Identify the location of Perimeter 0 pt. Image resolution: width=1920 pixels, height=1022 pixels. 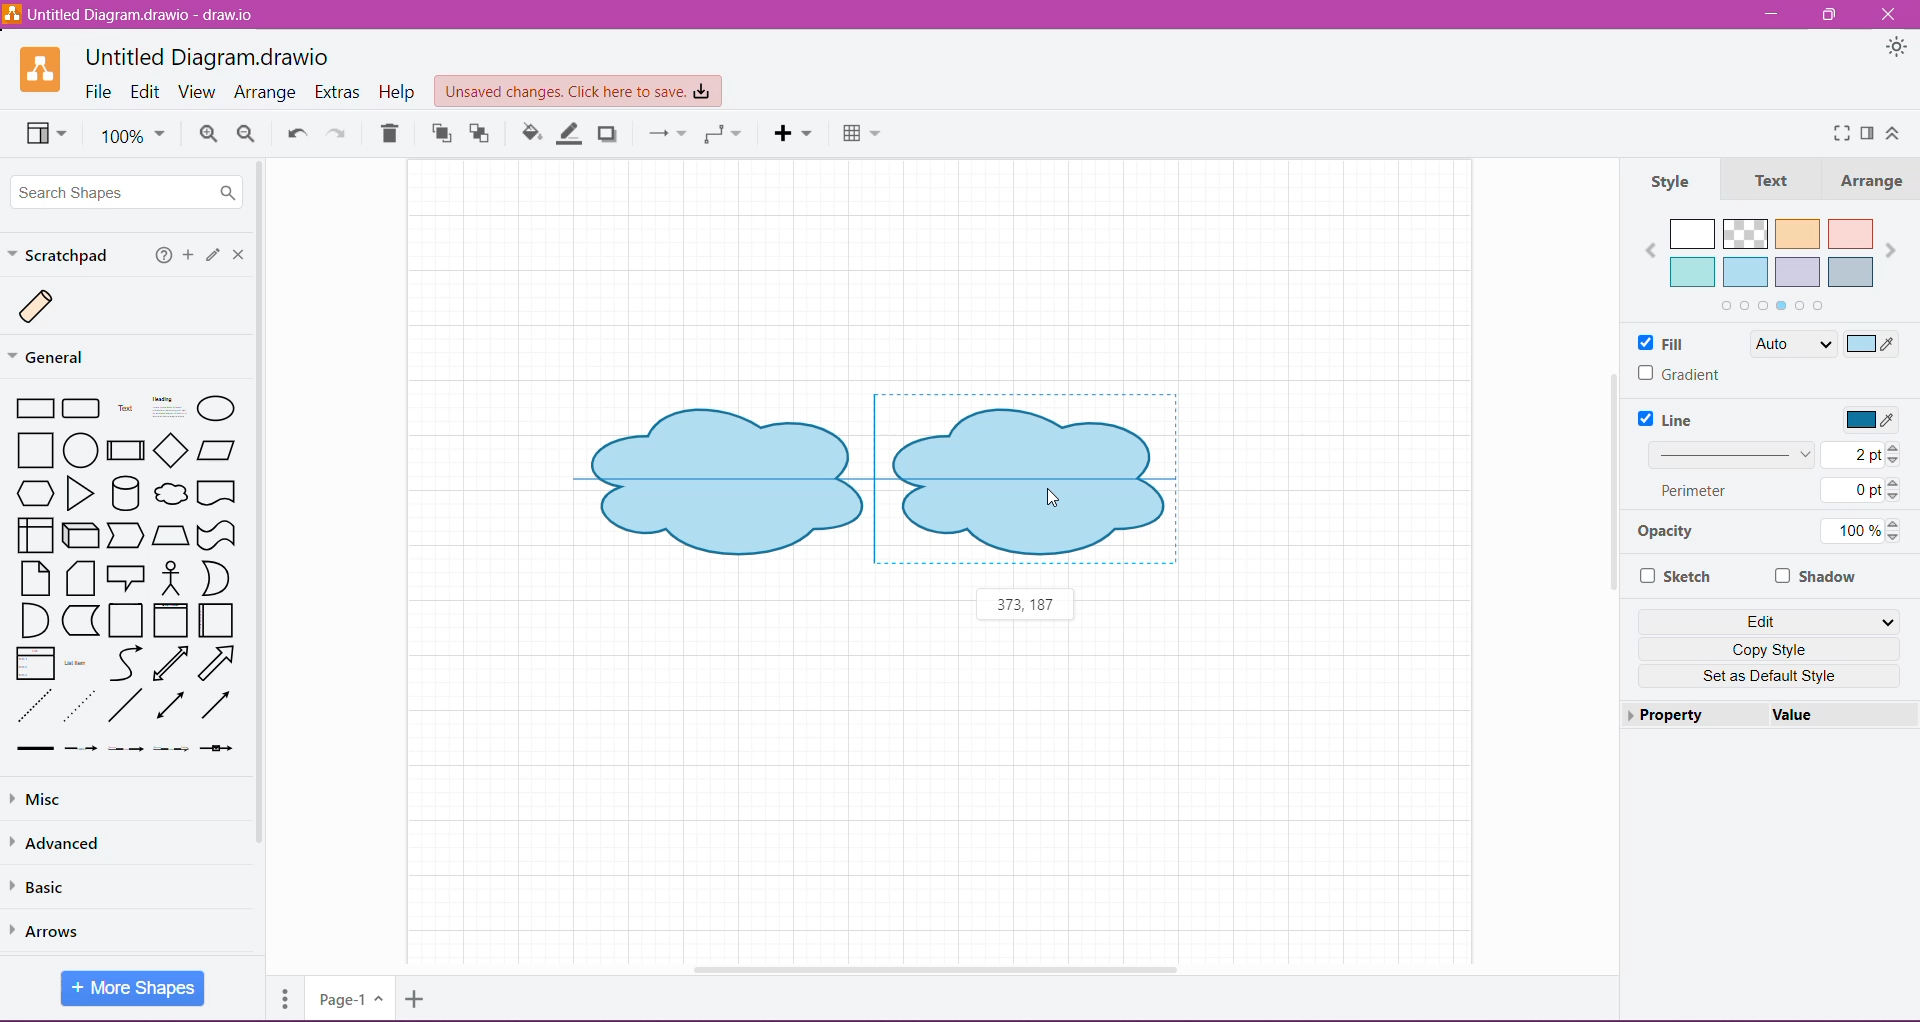
(1779, 490).